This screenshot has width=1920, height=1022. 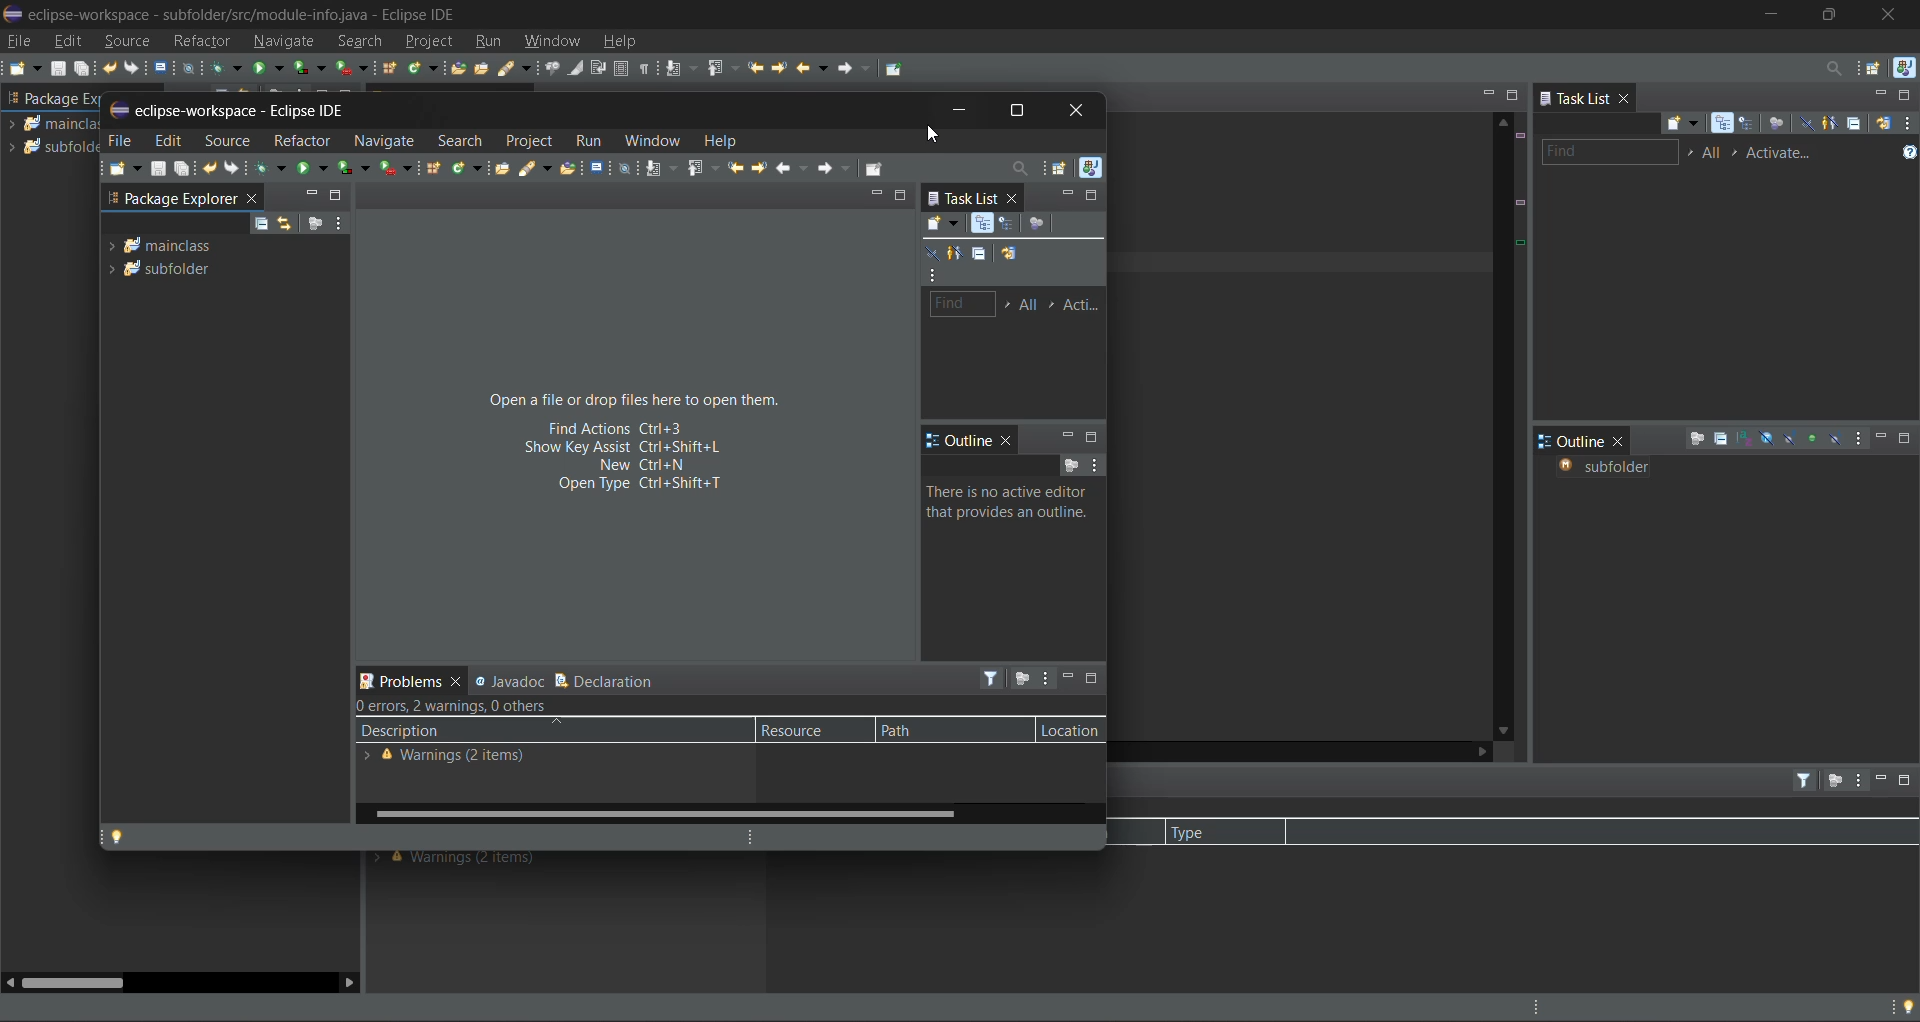 What do you see at coordinates (1009, 224) in the screenshot?
I see `scheduled` at bounding box center [1009, 224].